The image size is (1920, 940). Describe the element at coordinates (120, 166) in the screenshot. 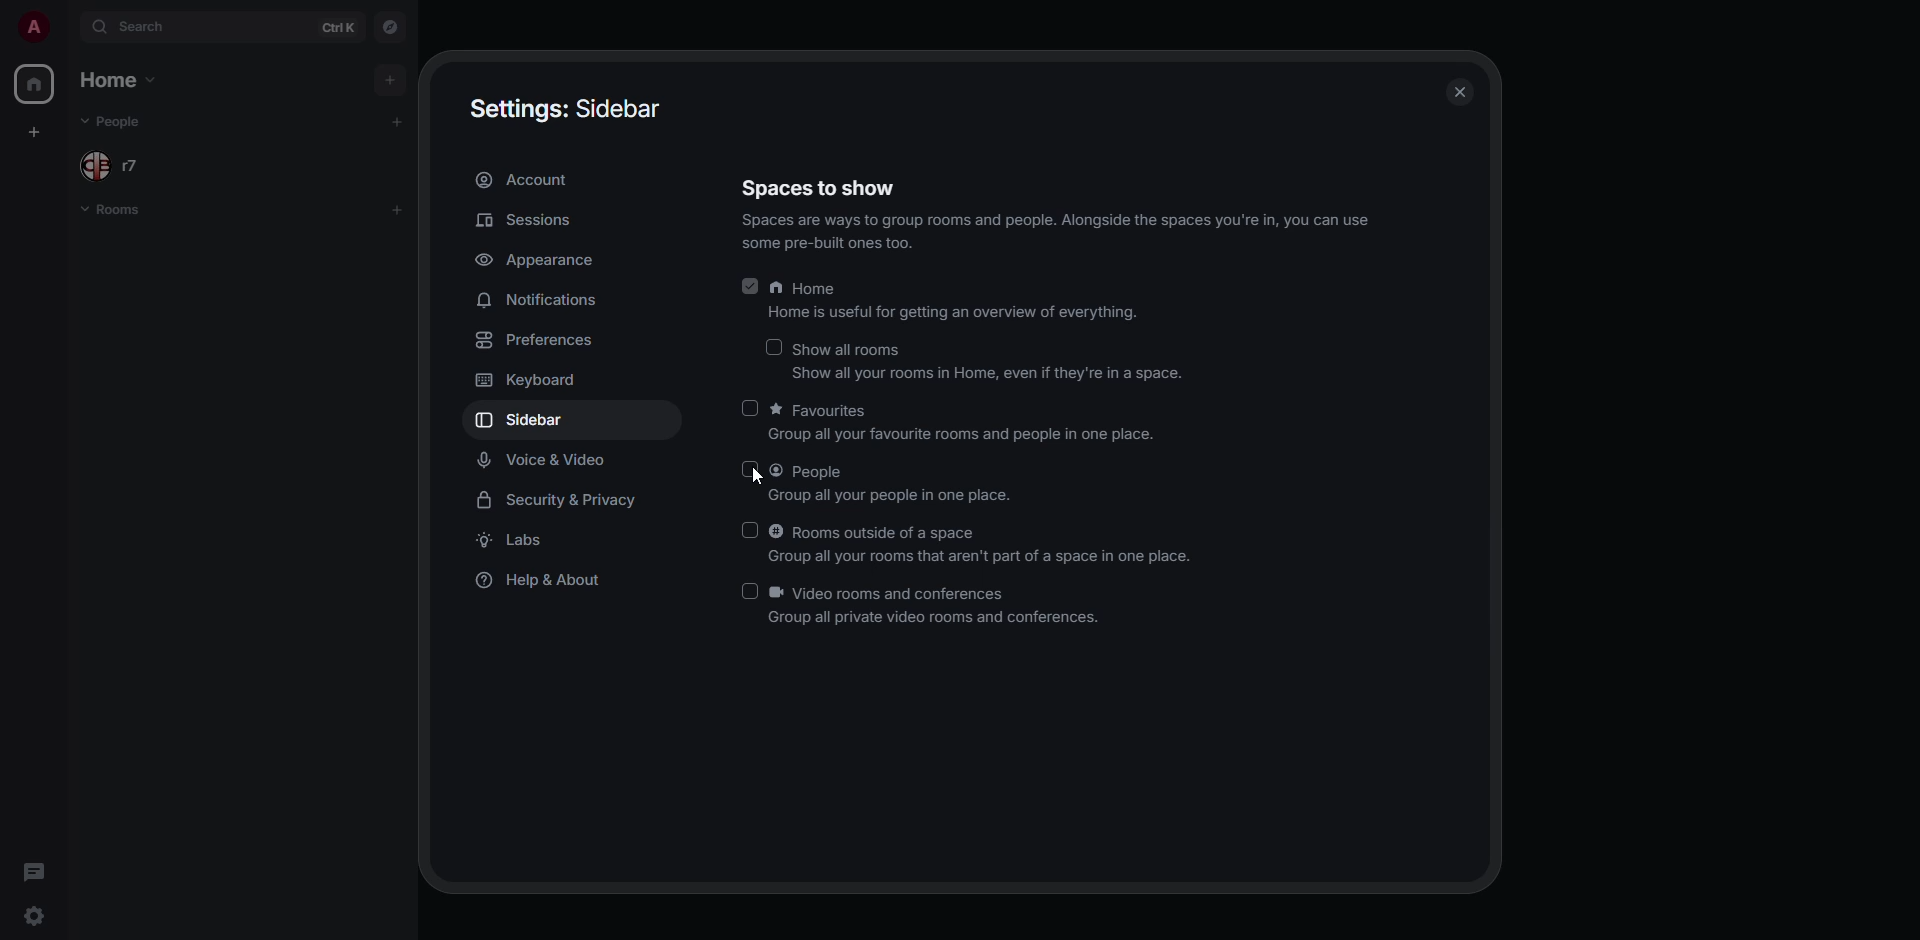

I see `people` at that location.